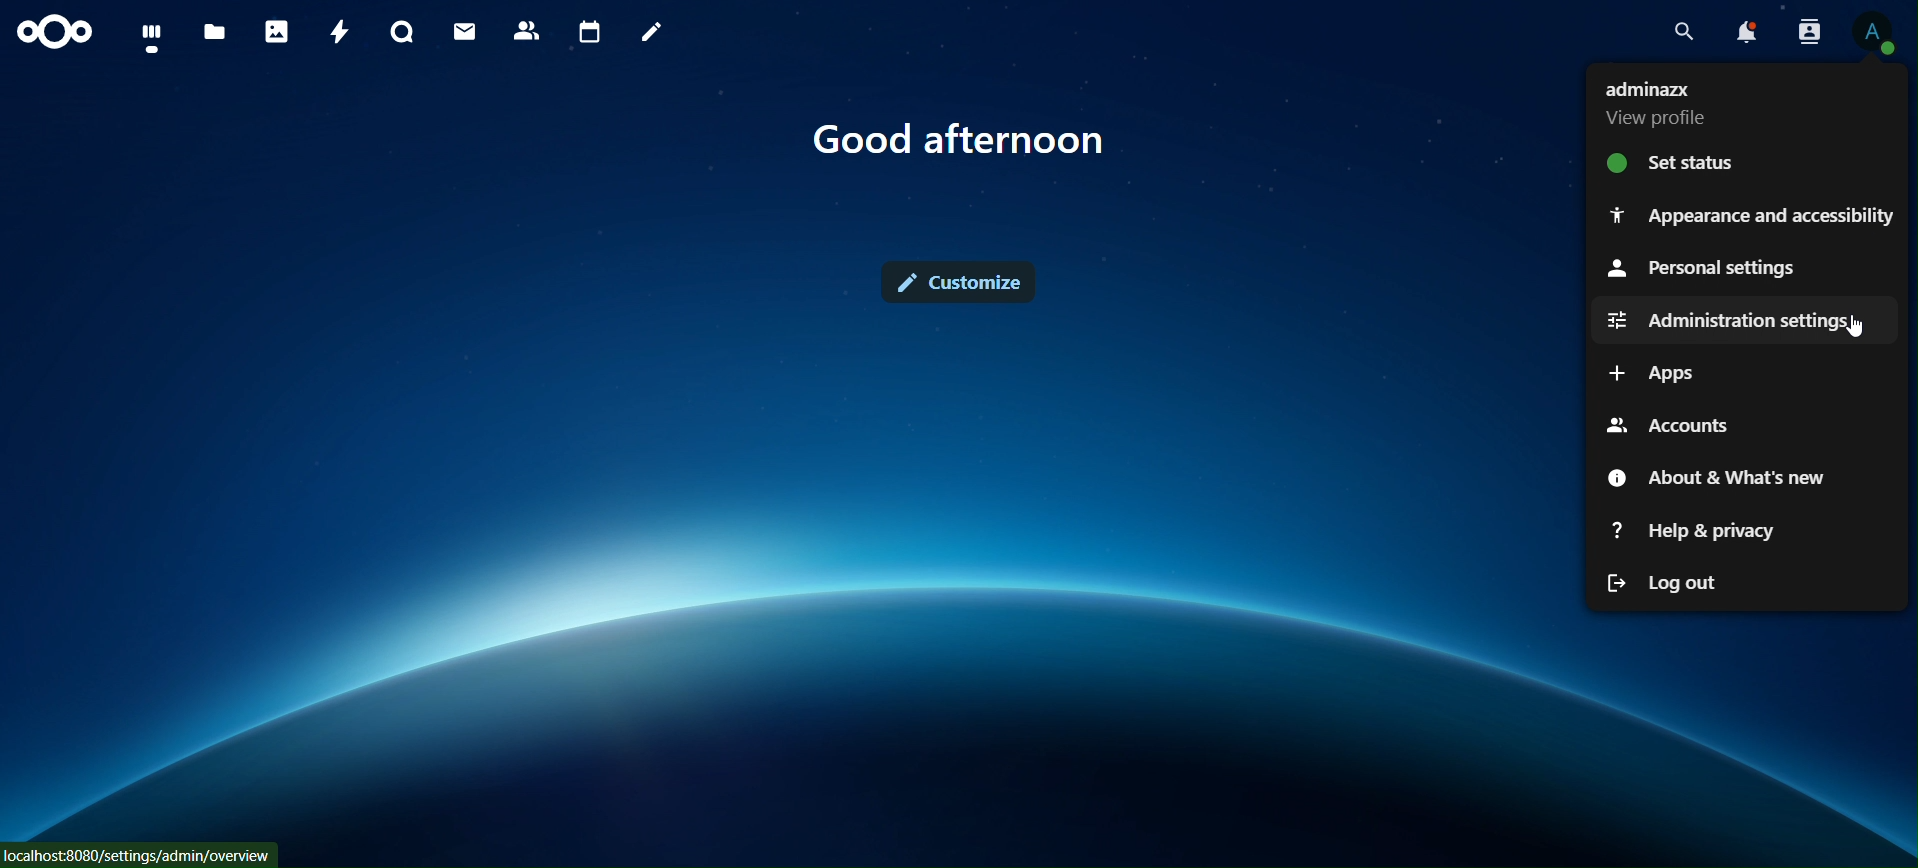 The height and width of the screenshot is (868, 1918). Describe the element at coordinates (1666, 161) in the screenshot. I see `set status` at that location.